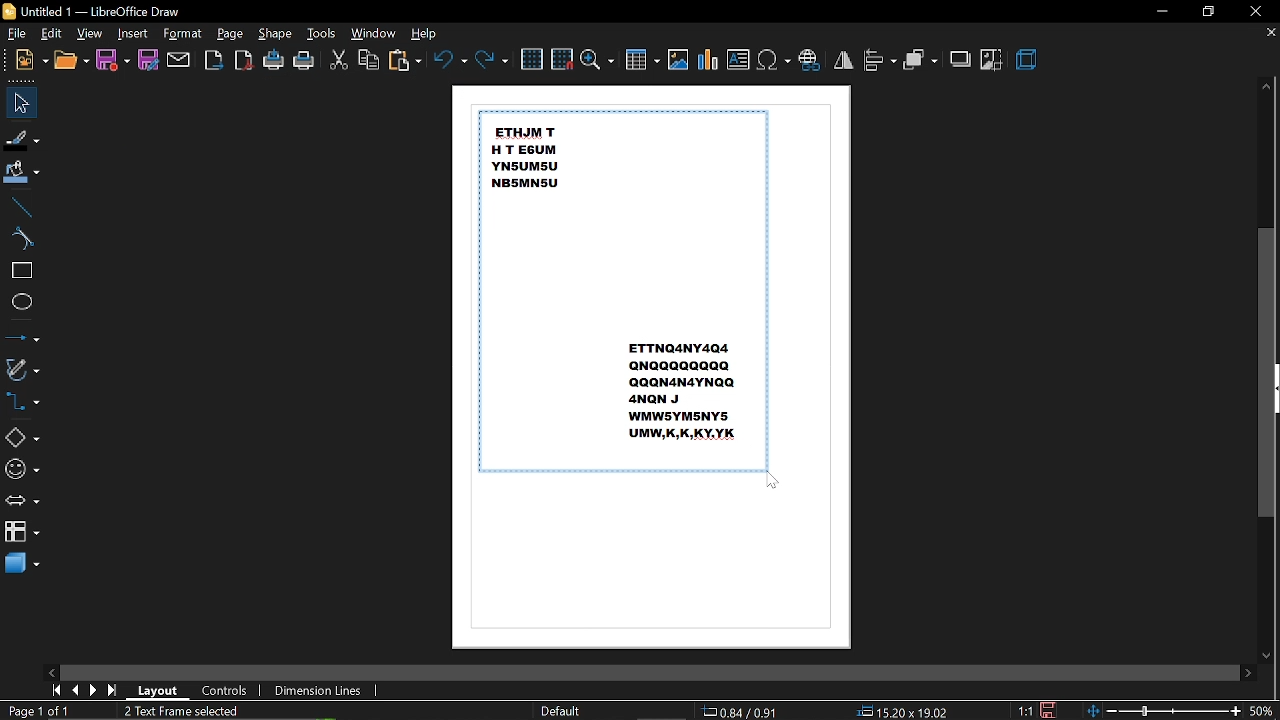  Describe the element at coordinates (1054, 710) in the screenshot. I see `Save` at that location.